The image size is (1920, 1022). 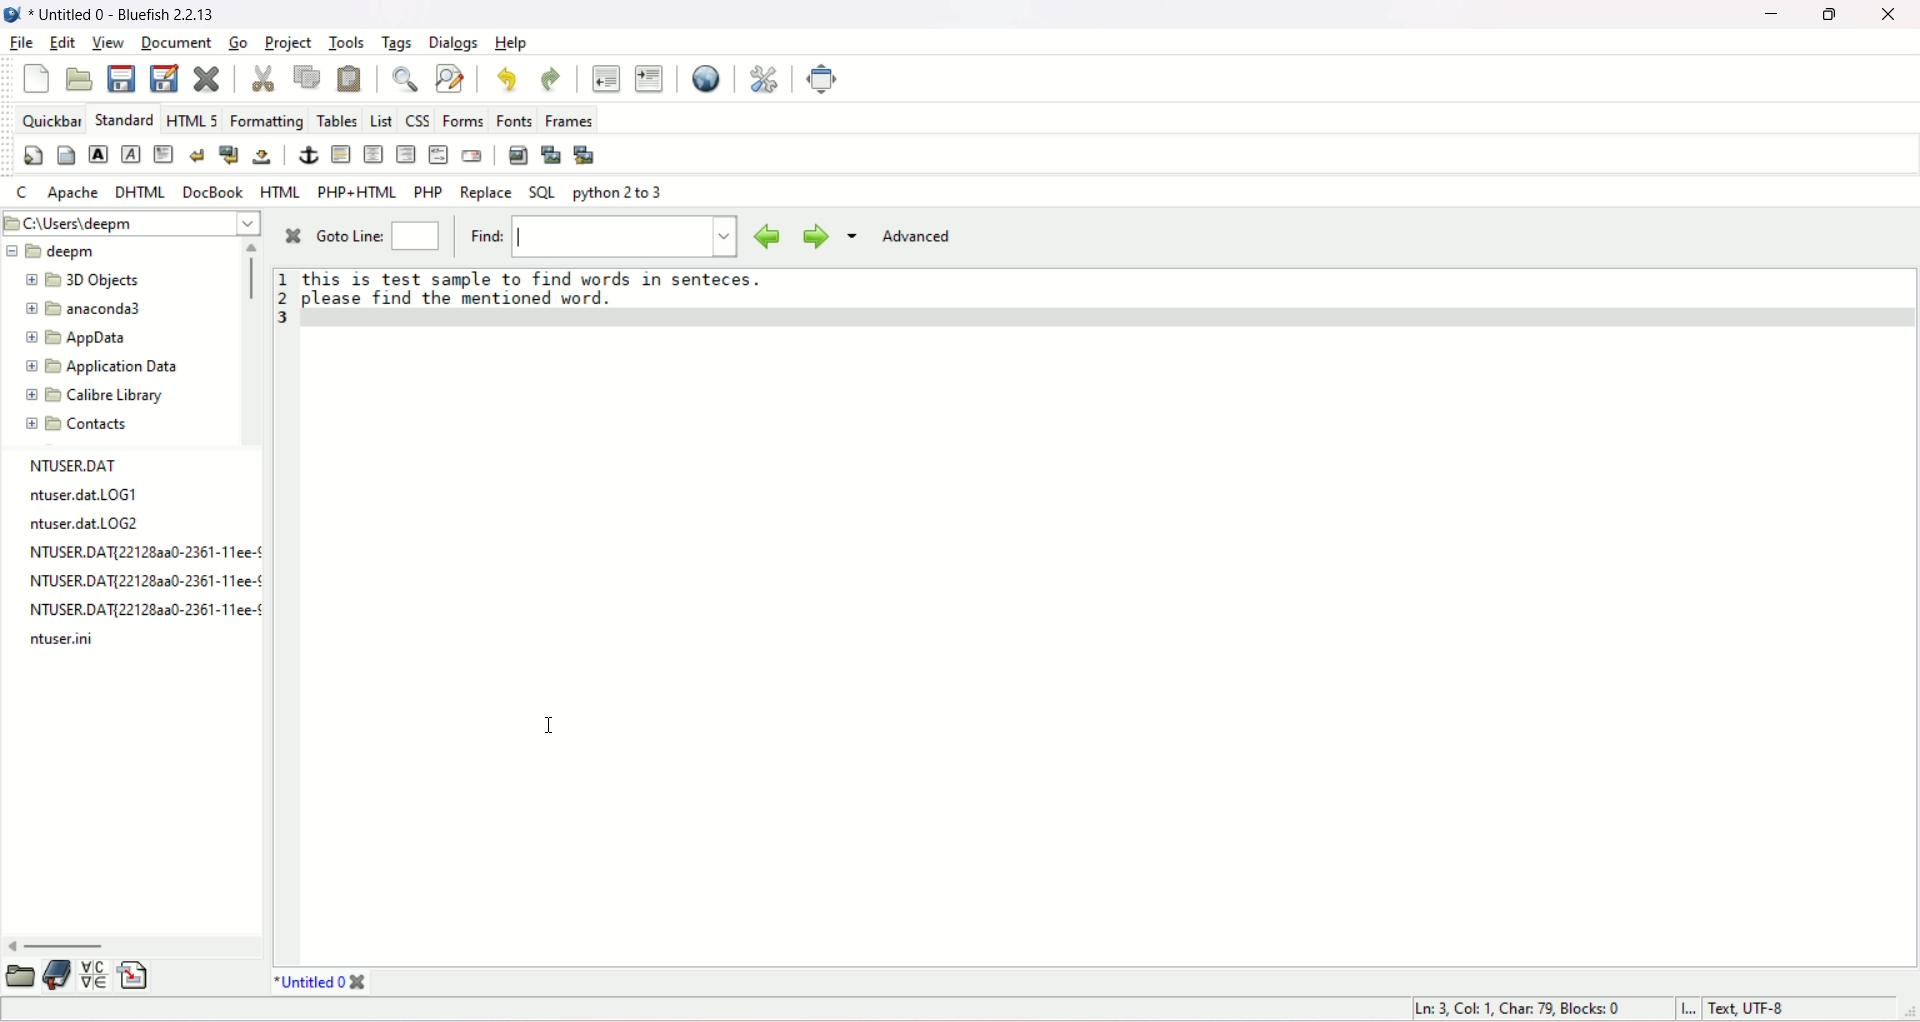 I want to click on maximize, so click(x=1832, y=15).